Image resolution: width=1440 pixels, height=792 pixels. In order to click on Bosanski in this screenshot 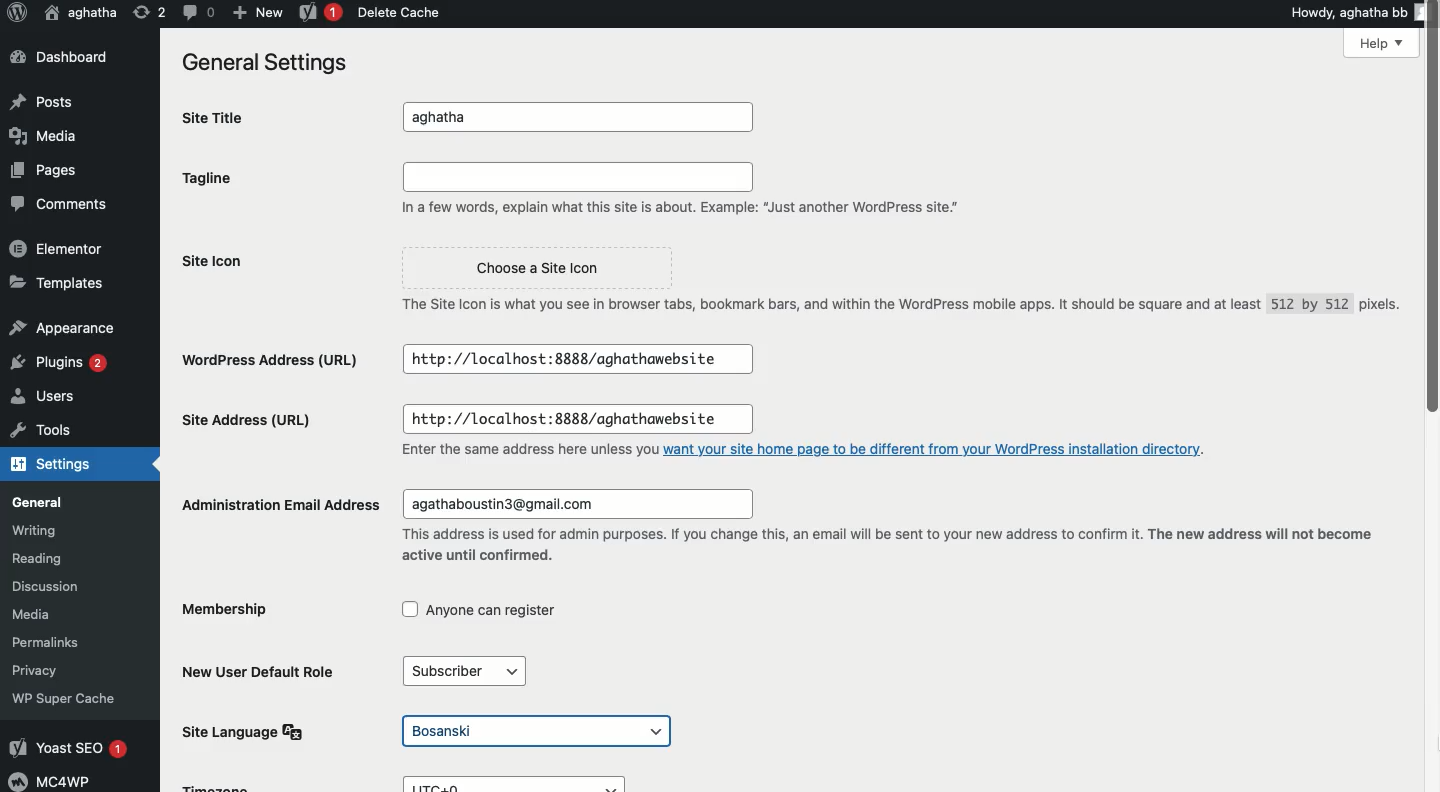, I will do `click(538, 732)`.